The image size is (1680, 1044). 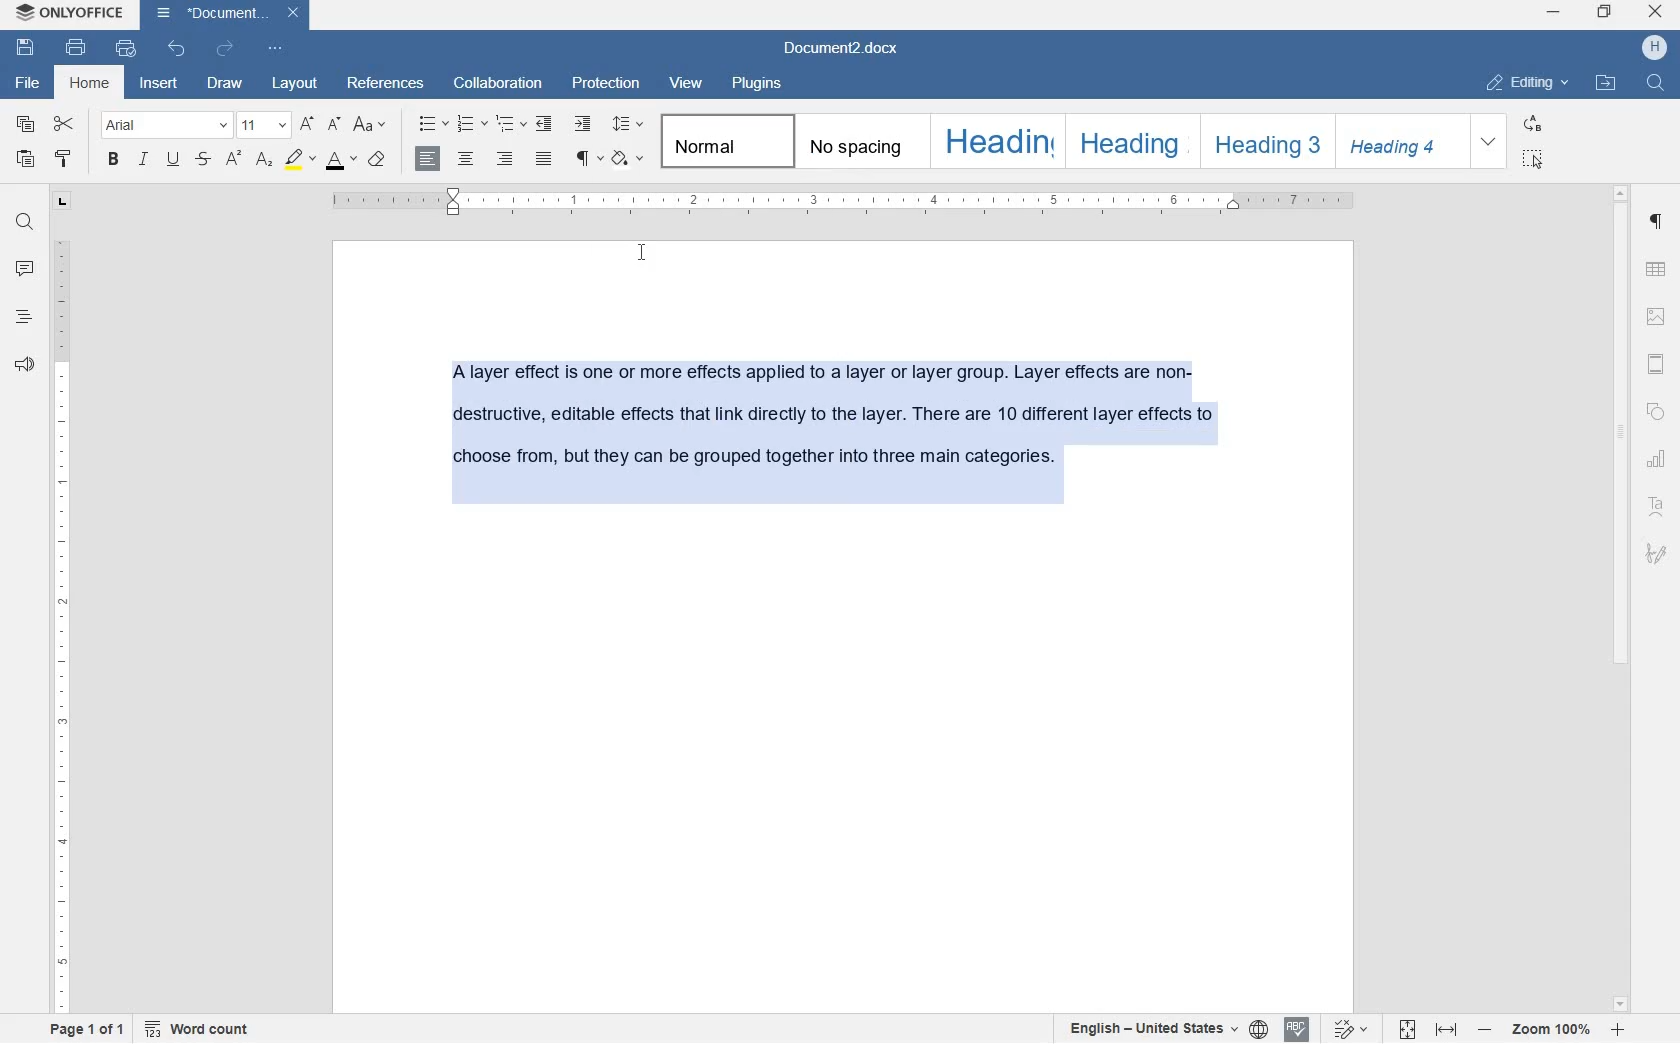 I want to click on strikethrough, so click(x=205, y=160).